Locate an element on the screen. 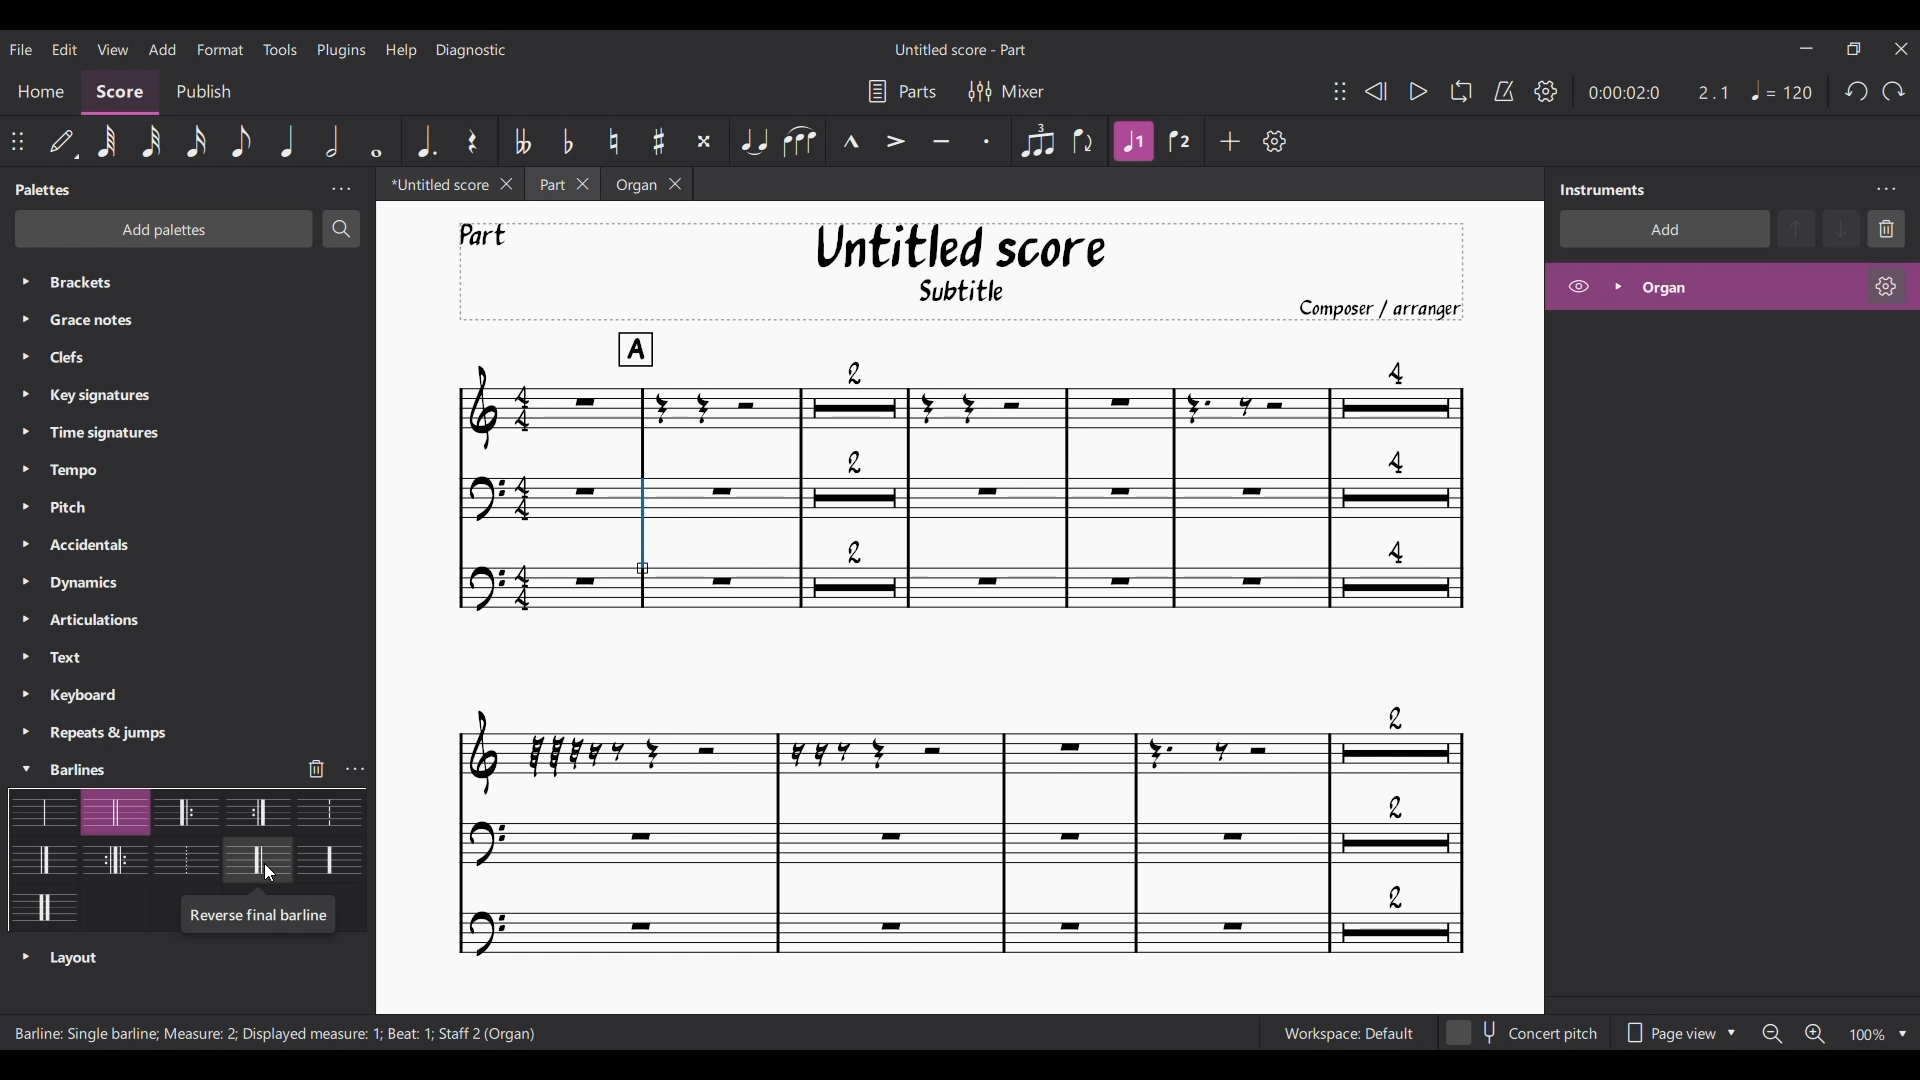 The height and width of the screenshot is (1080, 1920). Close organ tab is located at coordinates (676, 184).